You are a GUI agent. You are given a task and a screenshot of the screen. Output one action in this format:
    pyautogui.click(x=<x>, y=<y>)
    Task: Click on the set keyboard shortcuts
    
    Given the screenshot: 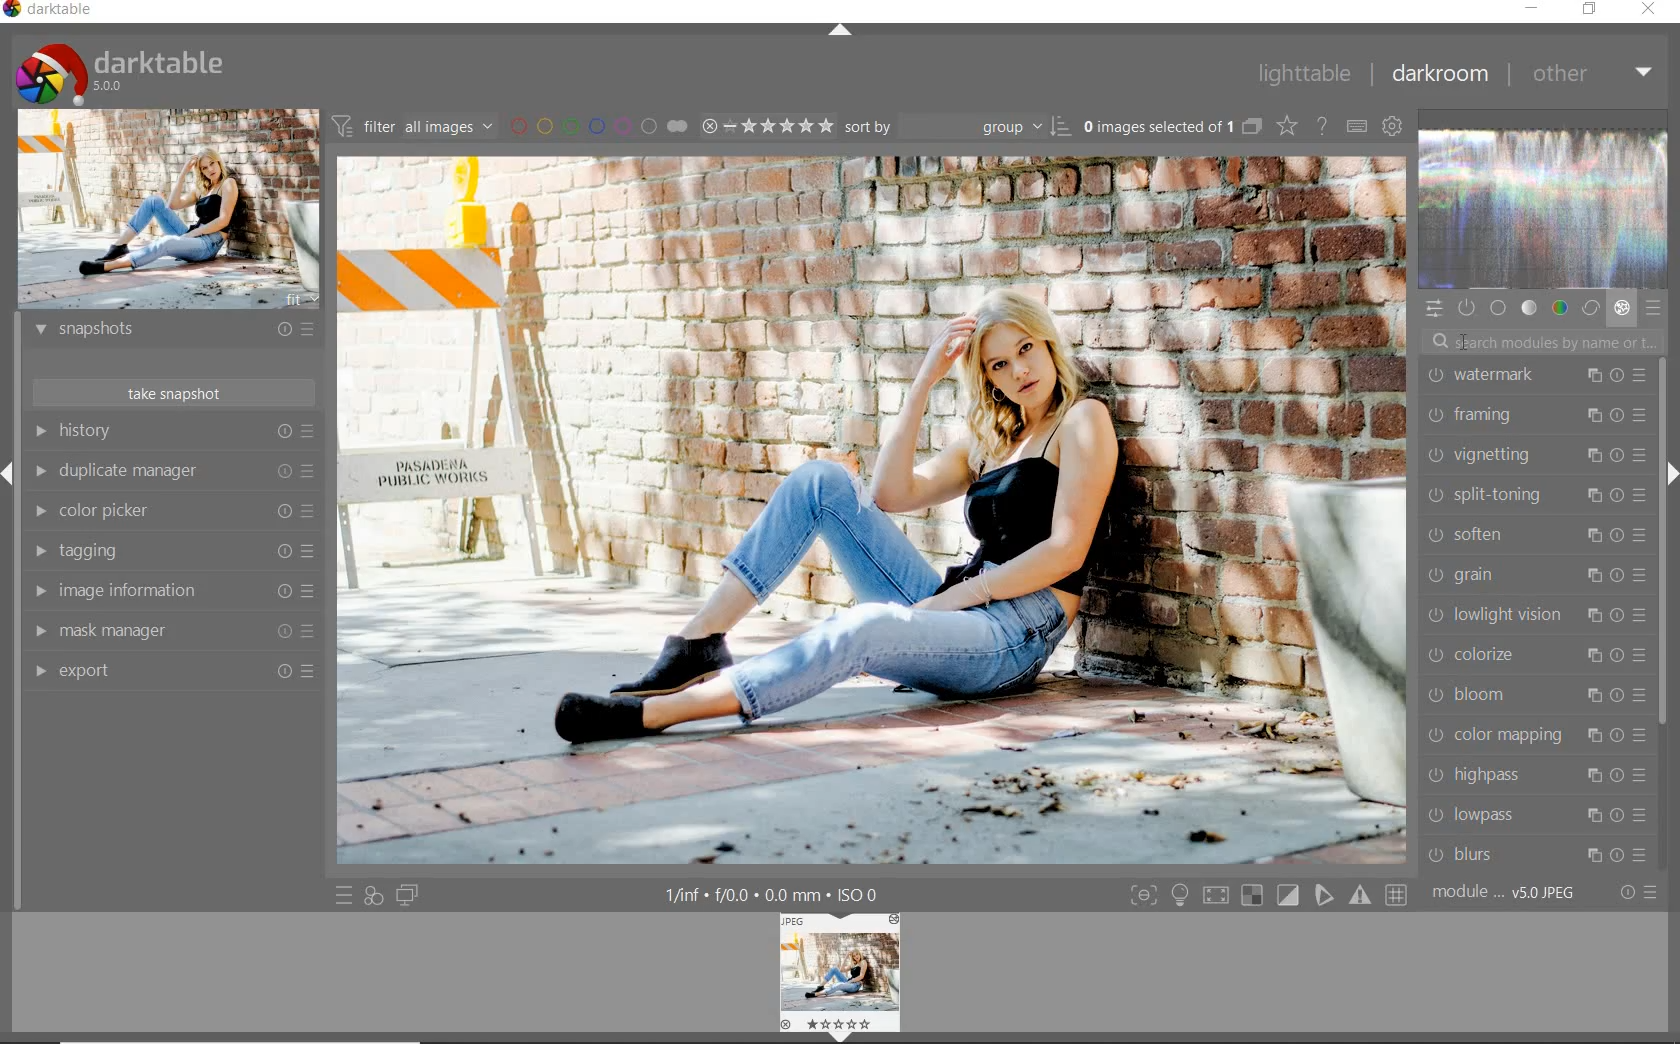 What is the action you would take?
    pyautogui.click(x=1357, y=127)
    